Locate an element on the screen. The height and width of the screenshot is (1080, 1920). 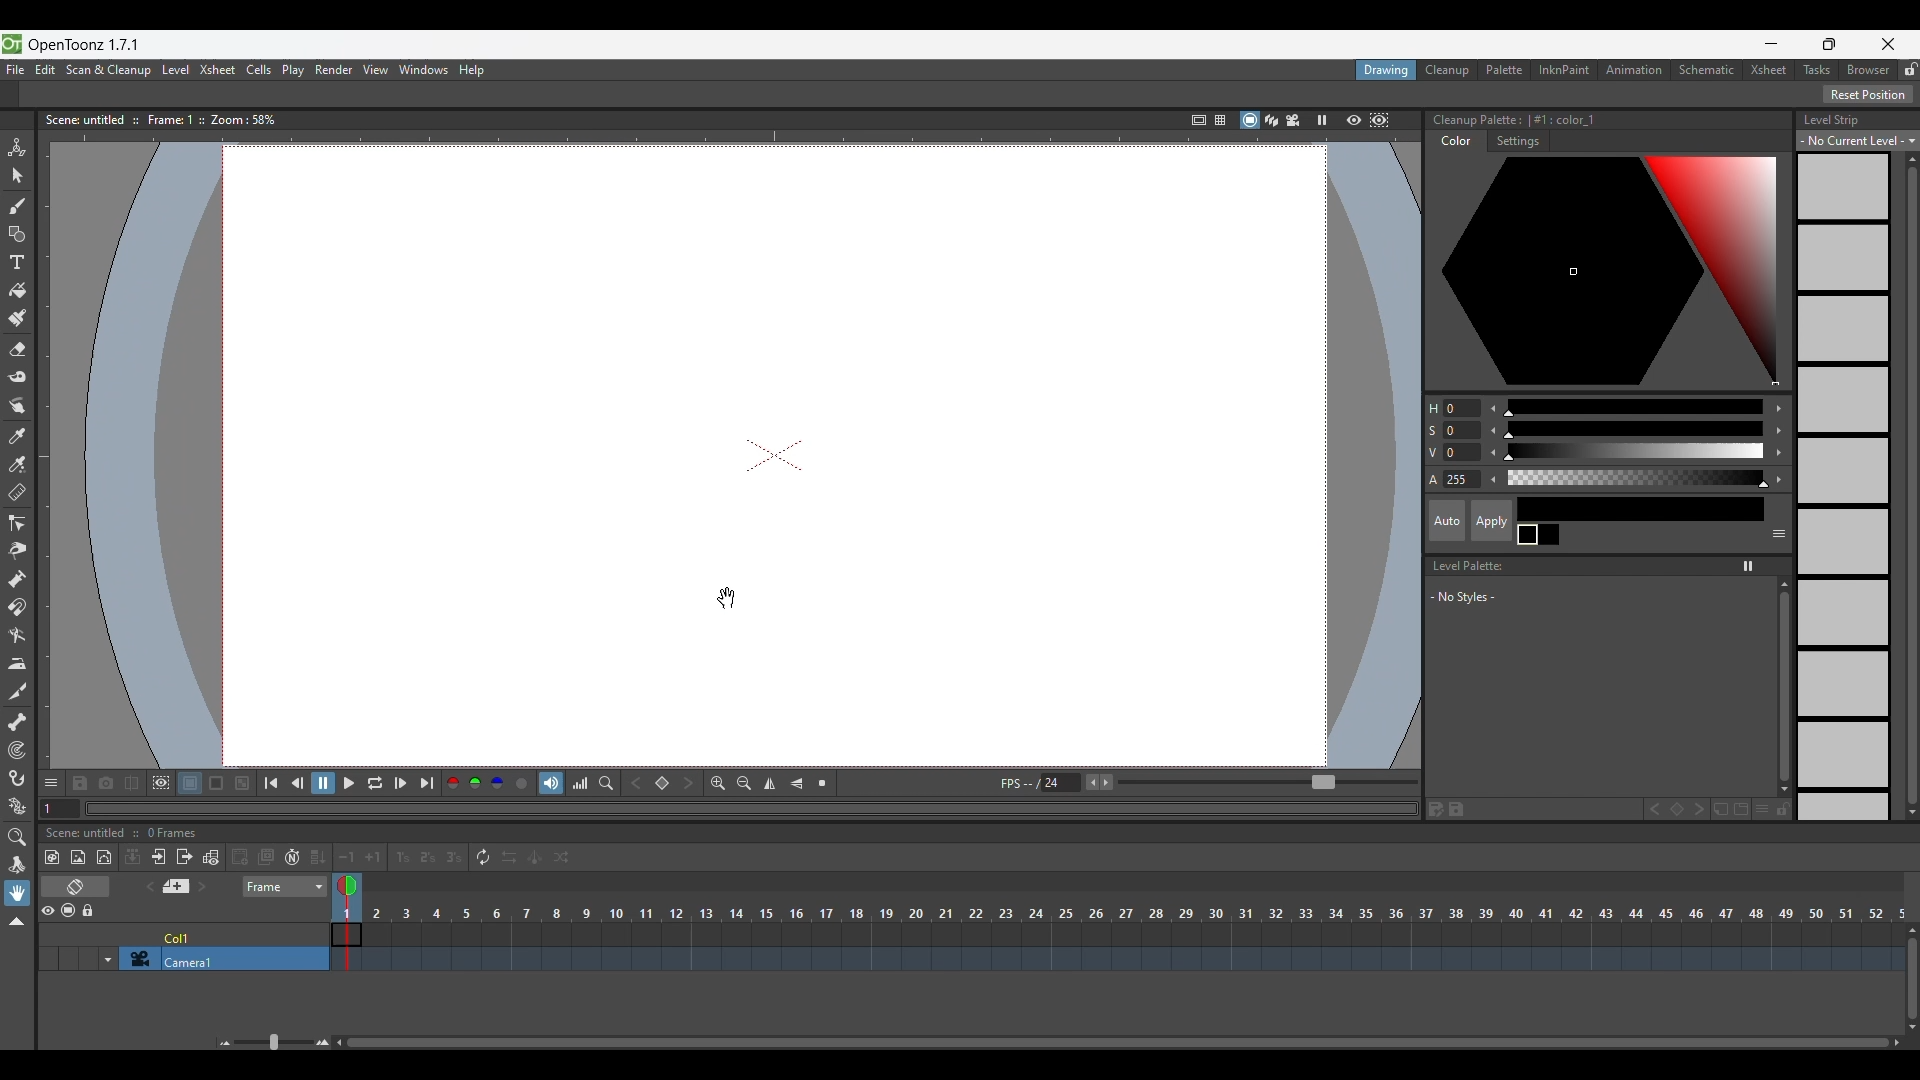
New toonz raster level is located at coordinates (52, 857).